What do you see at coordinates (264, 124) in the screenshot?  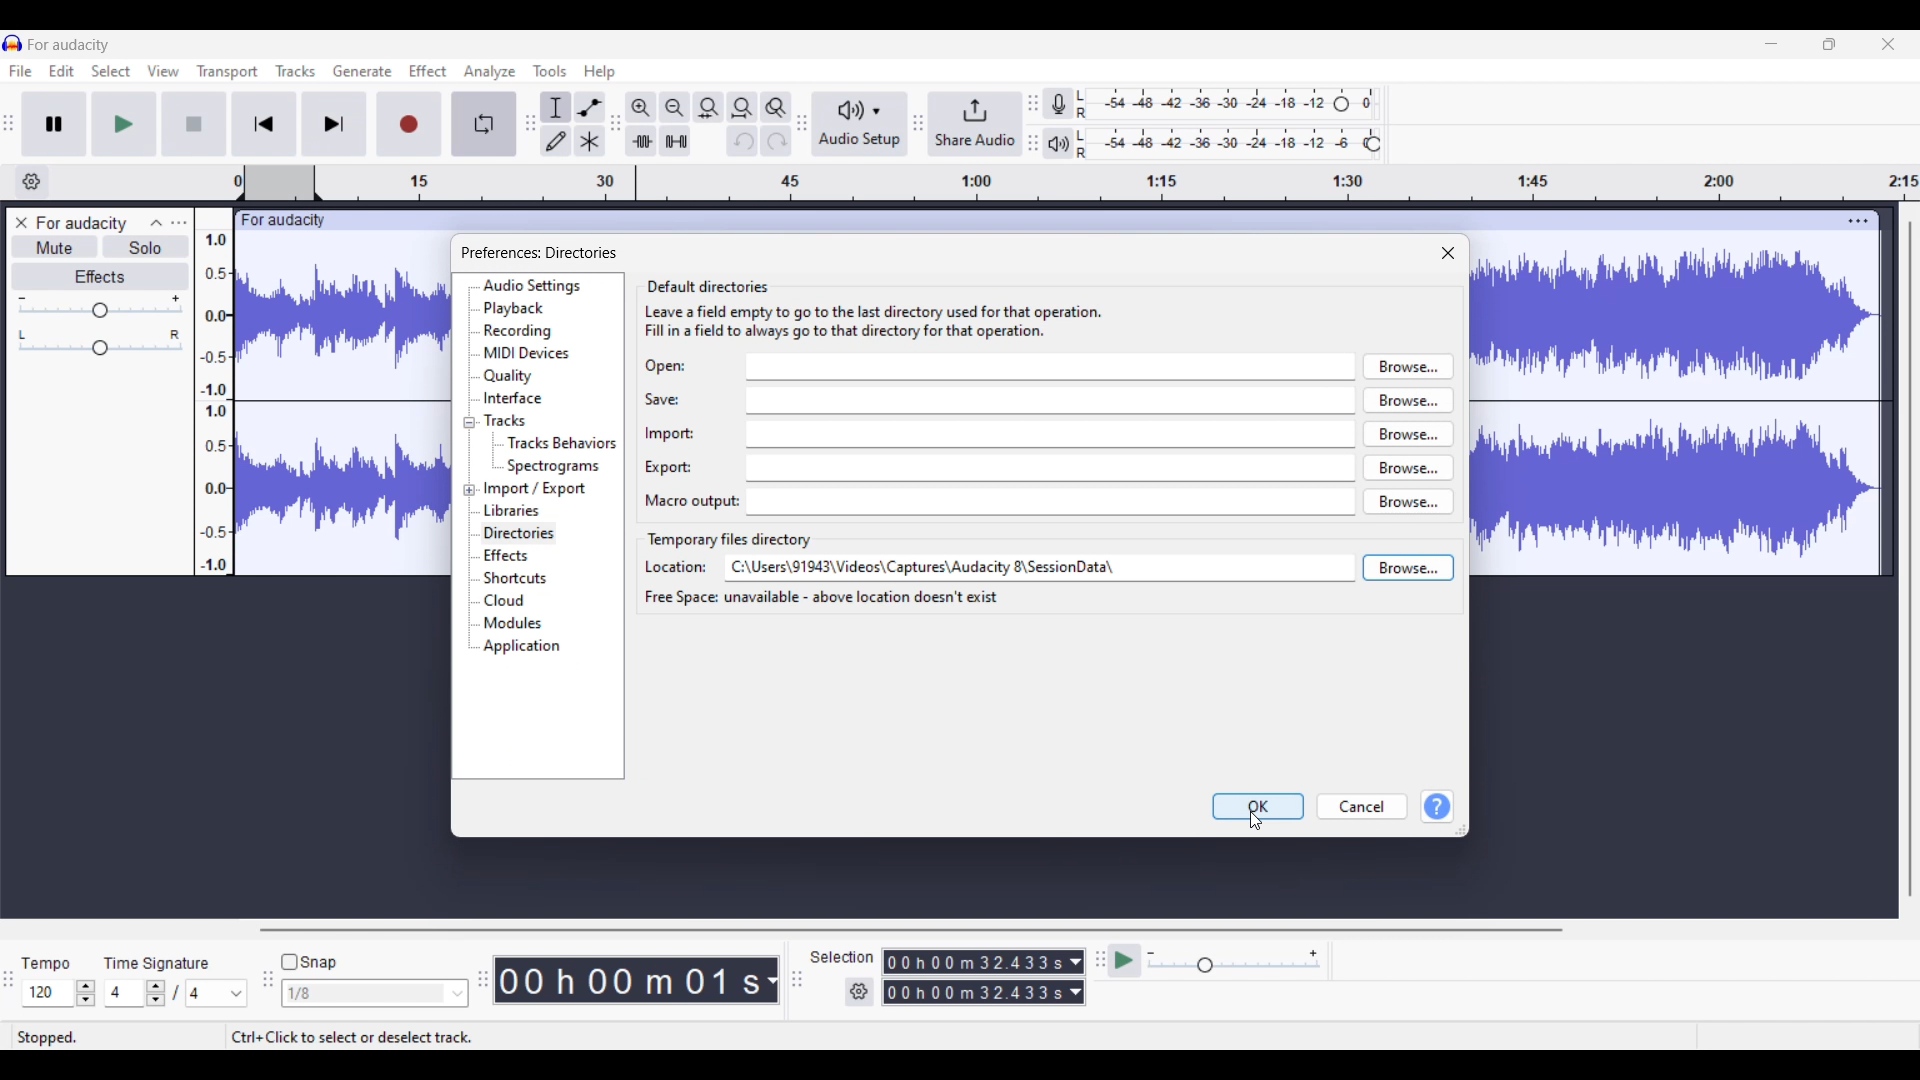 I see `Skip/Select to start` at bounding box center [264, 124].